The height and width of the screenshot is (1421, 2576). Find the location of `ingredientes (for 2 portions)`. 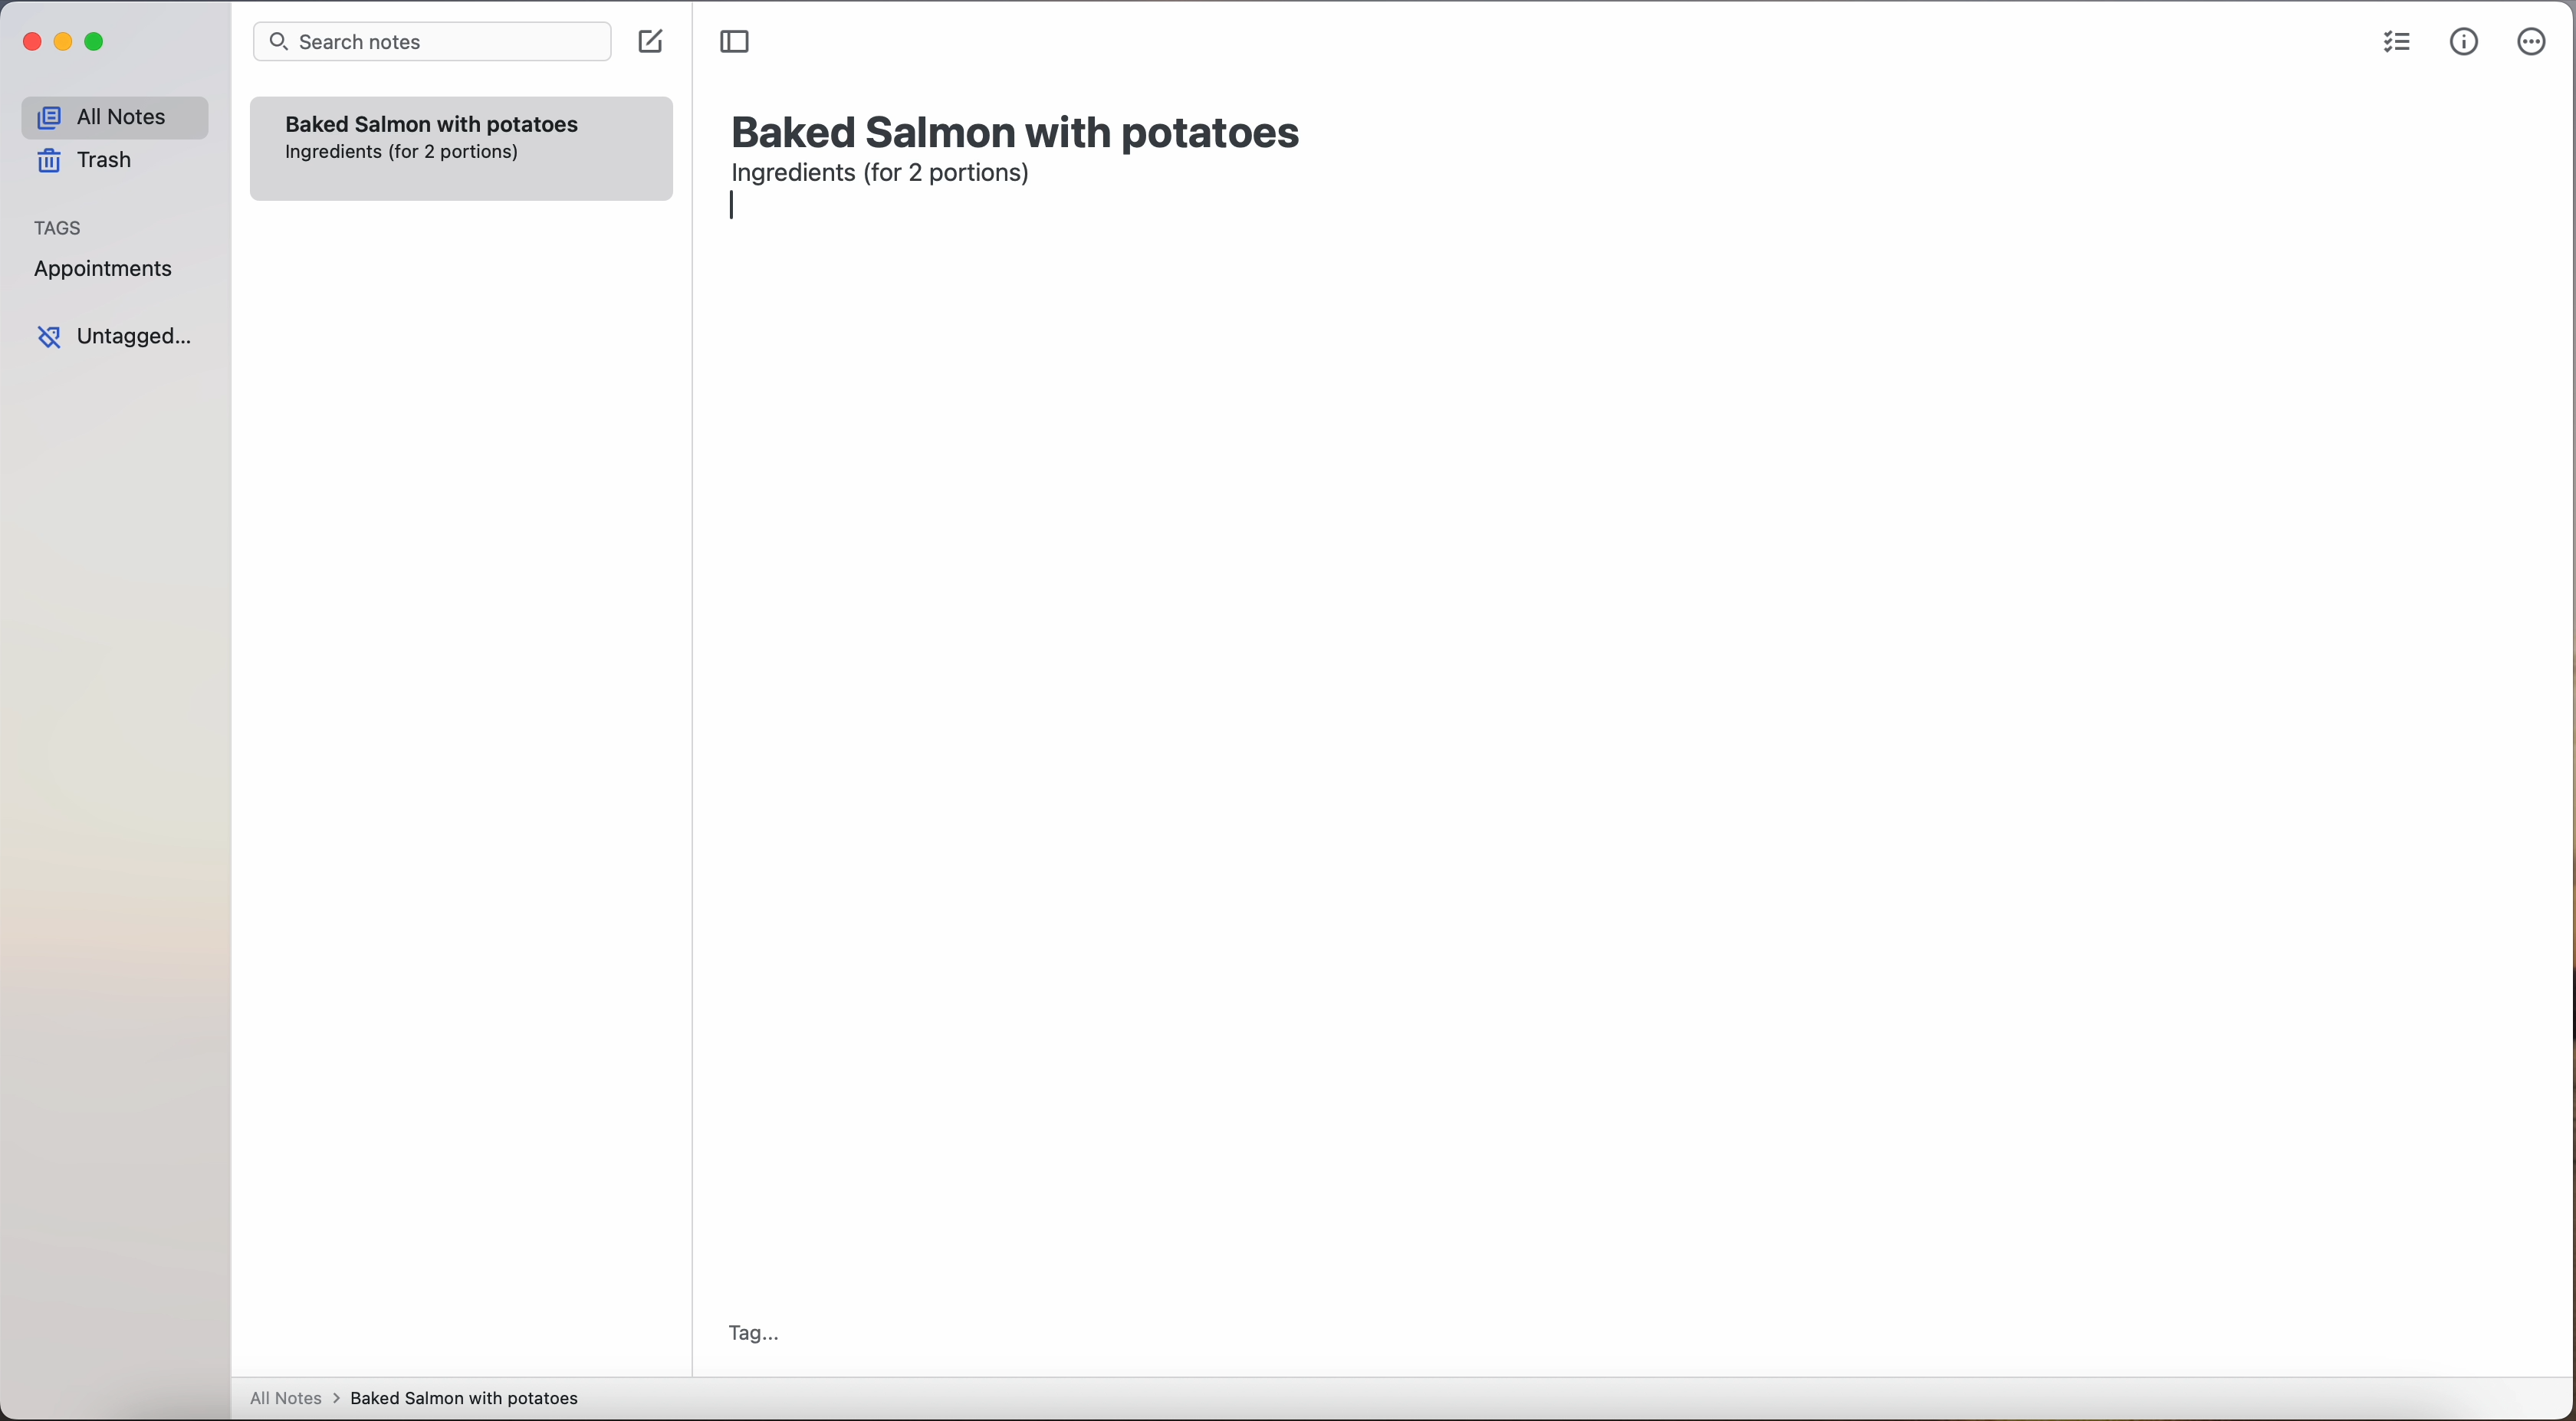

ingredientes (for 2 portions) is located at coordinates (404, 153).